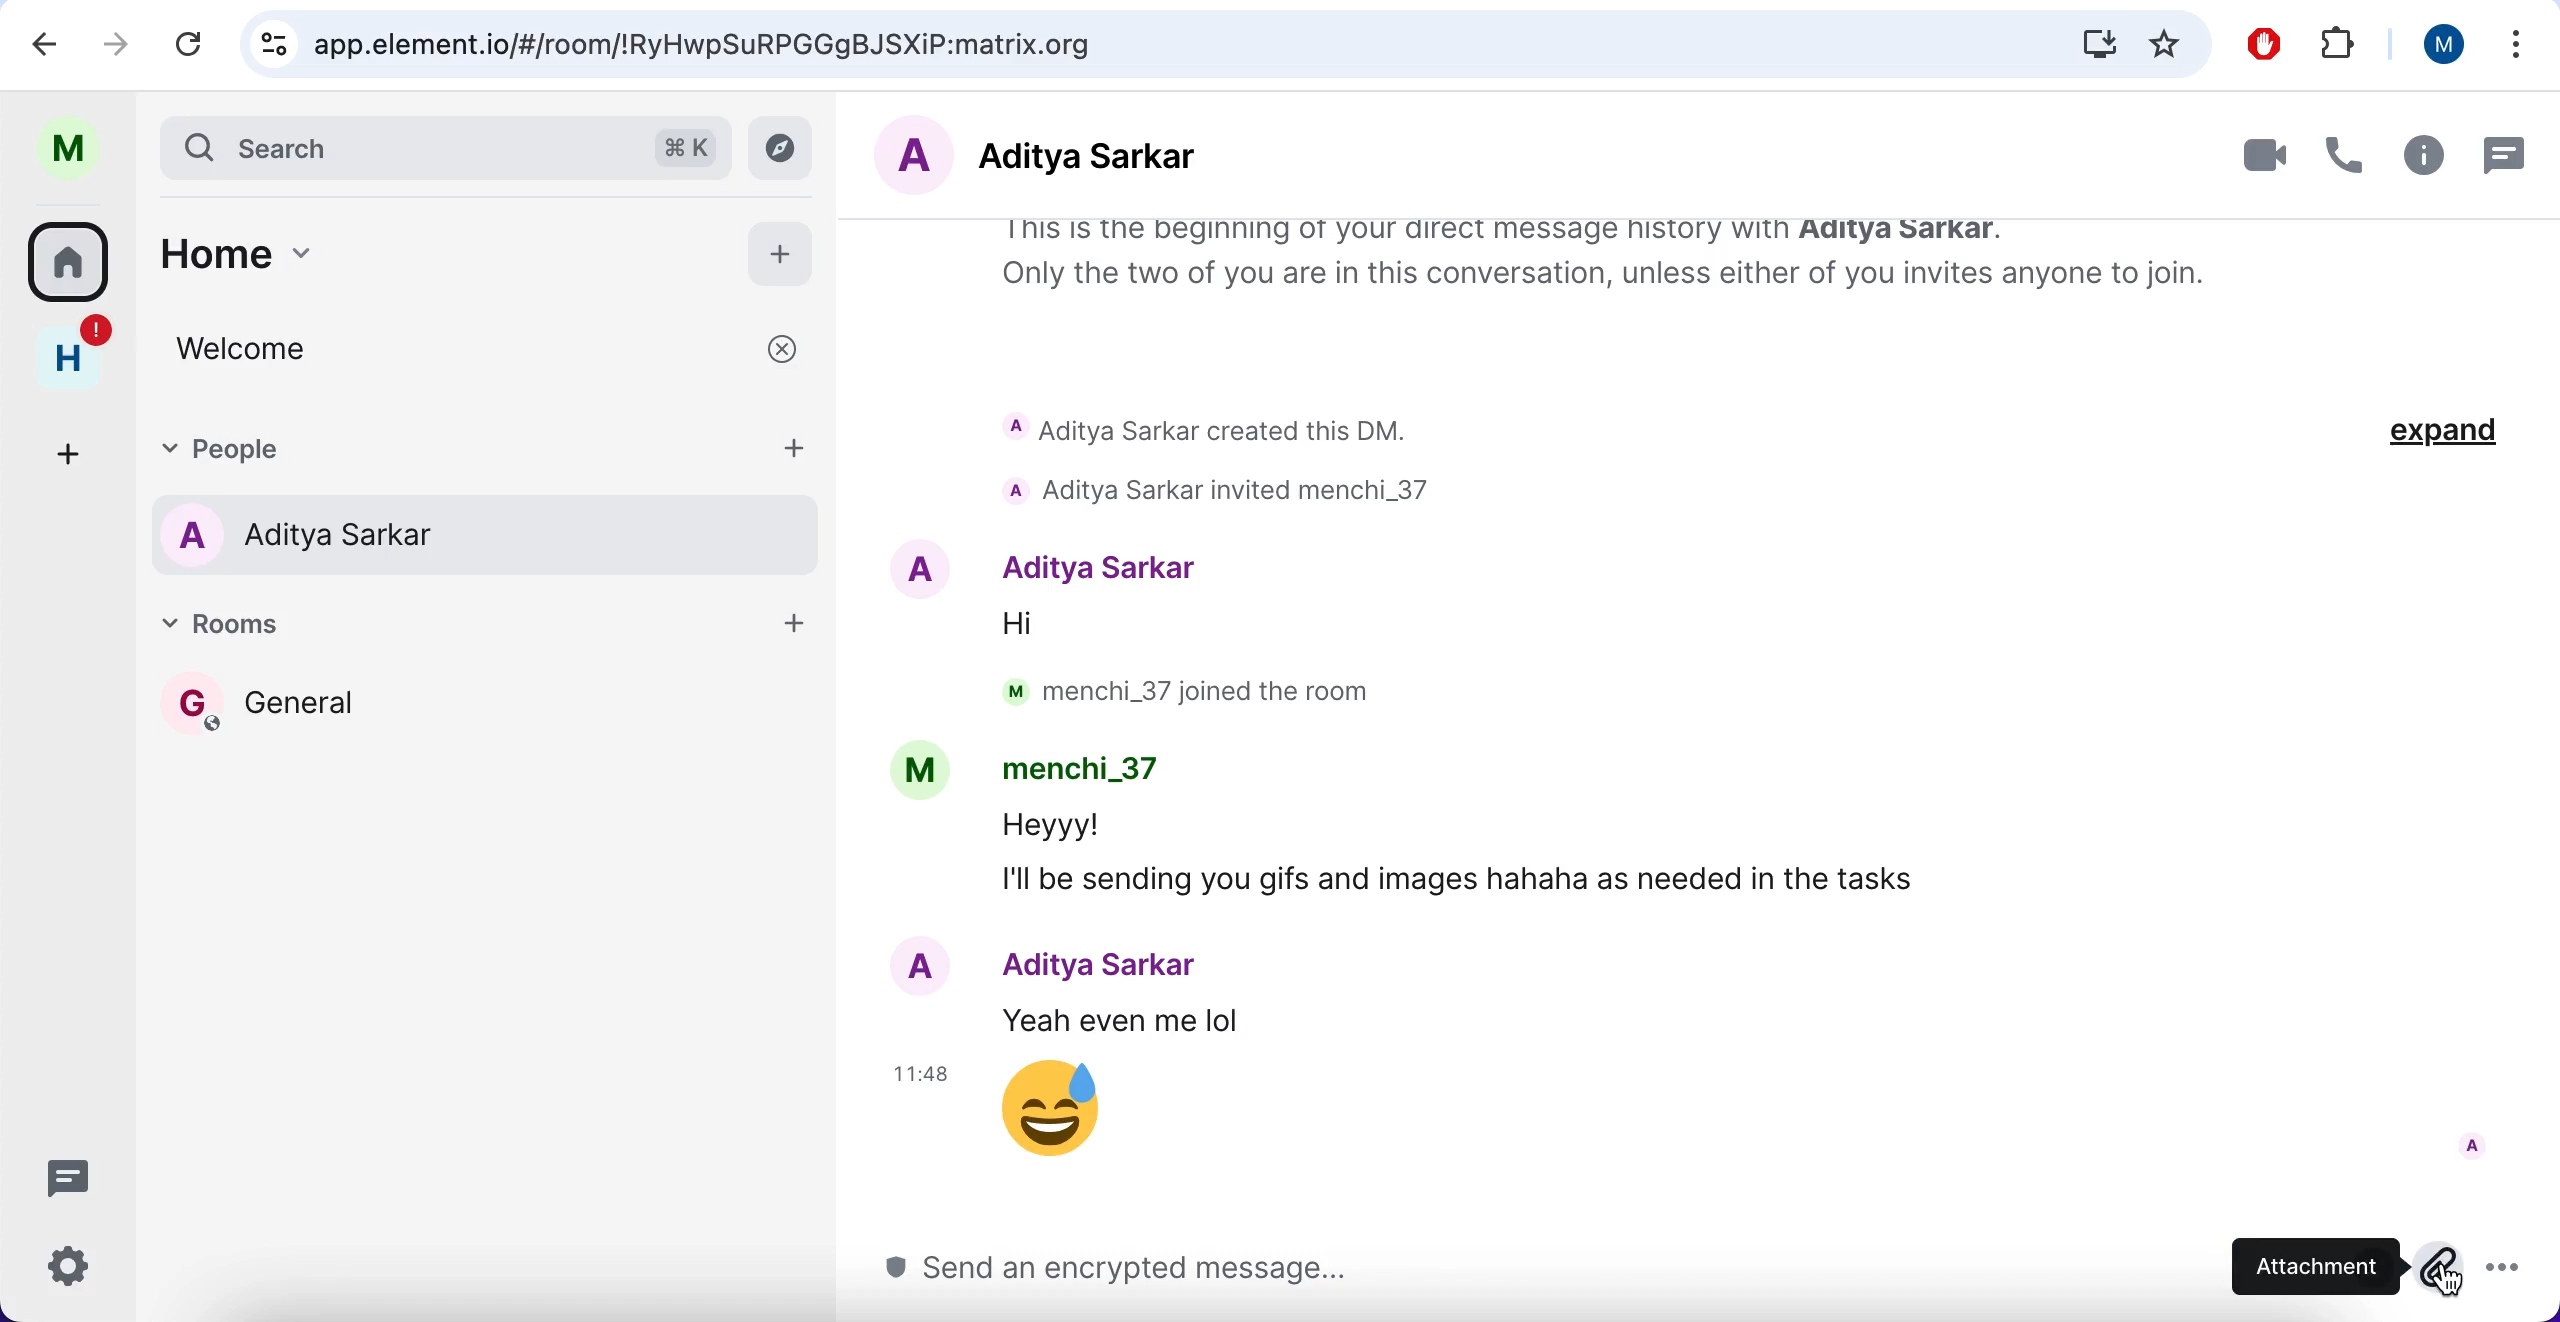 The height and width of the screenshot is (1322, 2560). I want to click on search, so click(435, 147).